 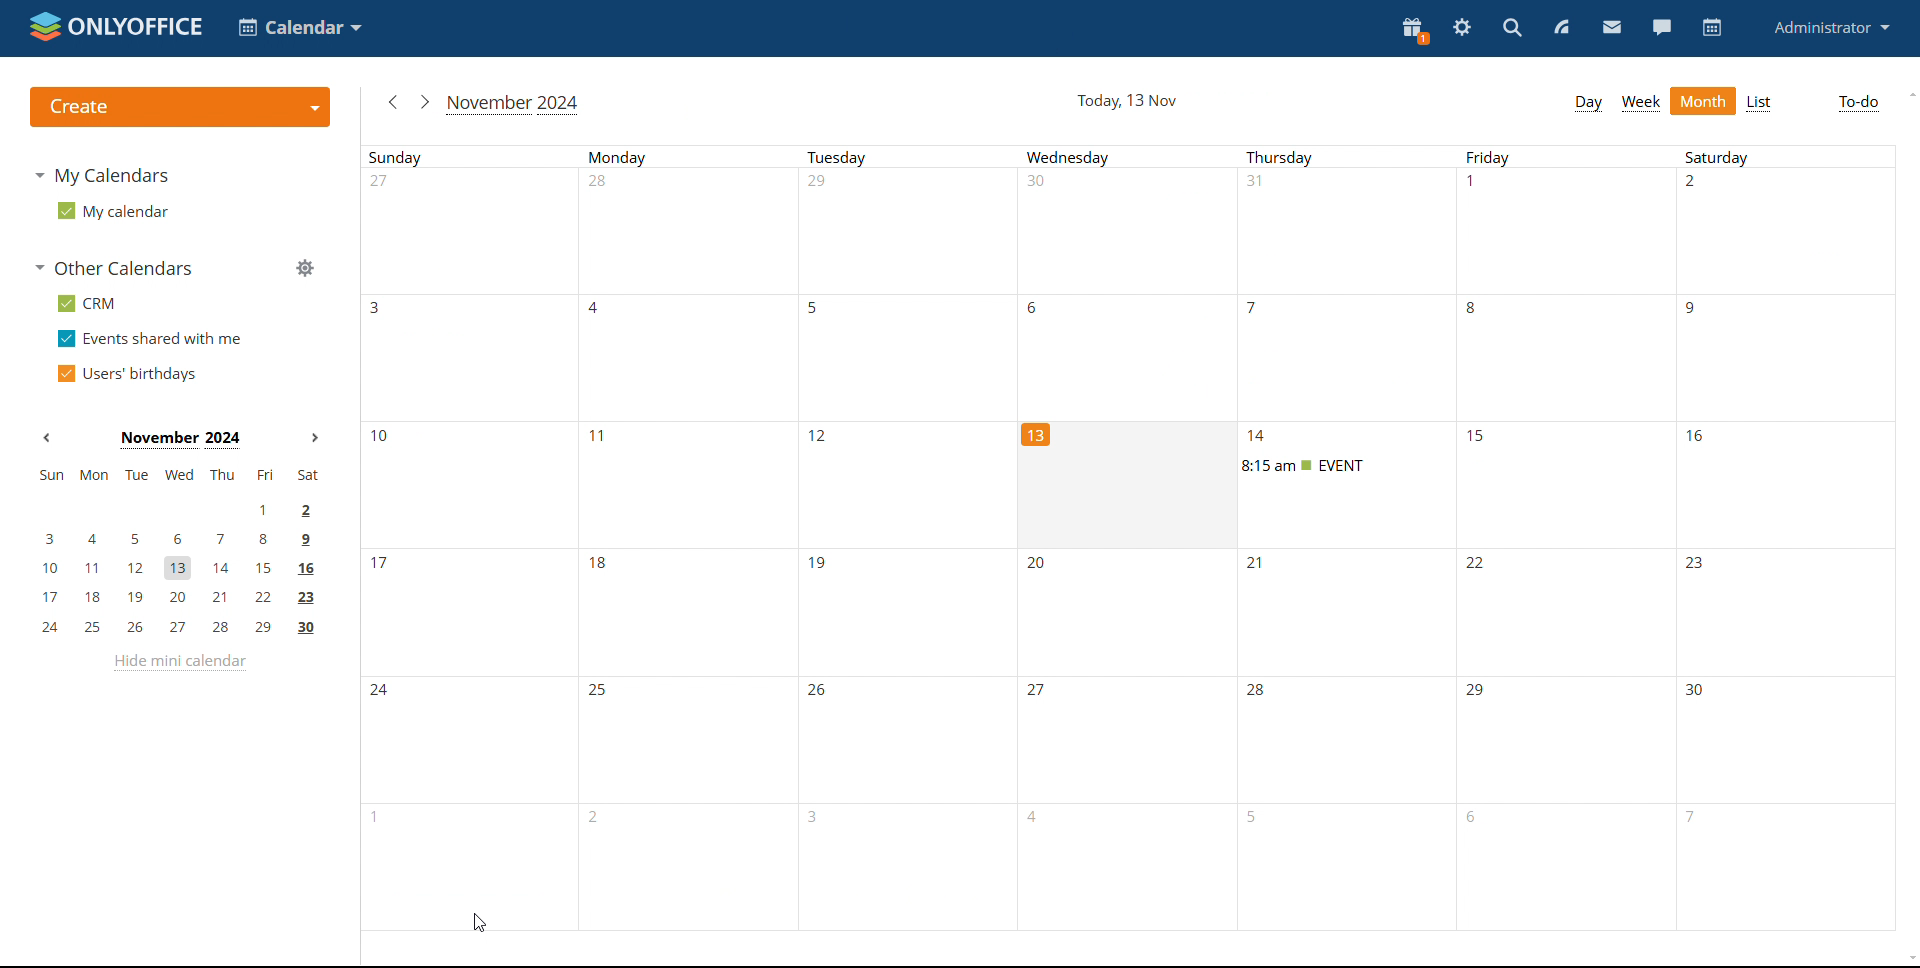 What do you see at coordinates (1642, 102) in the screenshot?
I see `week view` at bounding box center [1642, 102].